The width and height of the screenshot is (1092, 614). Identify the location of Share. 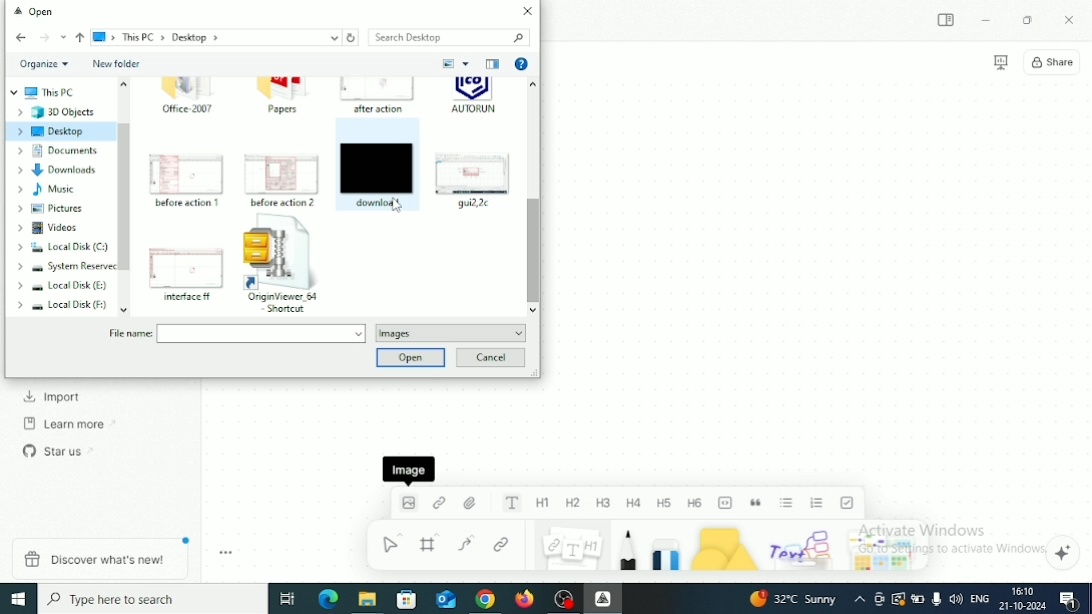
(1052, 62).